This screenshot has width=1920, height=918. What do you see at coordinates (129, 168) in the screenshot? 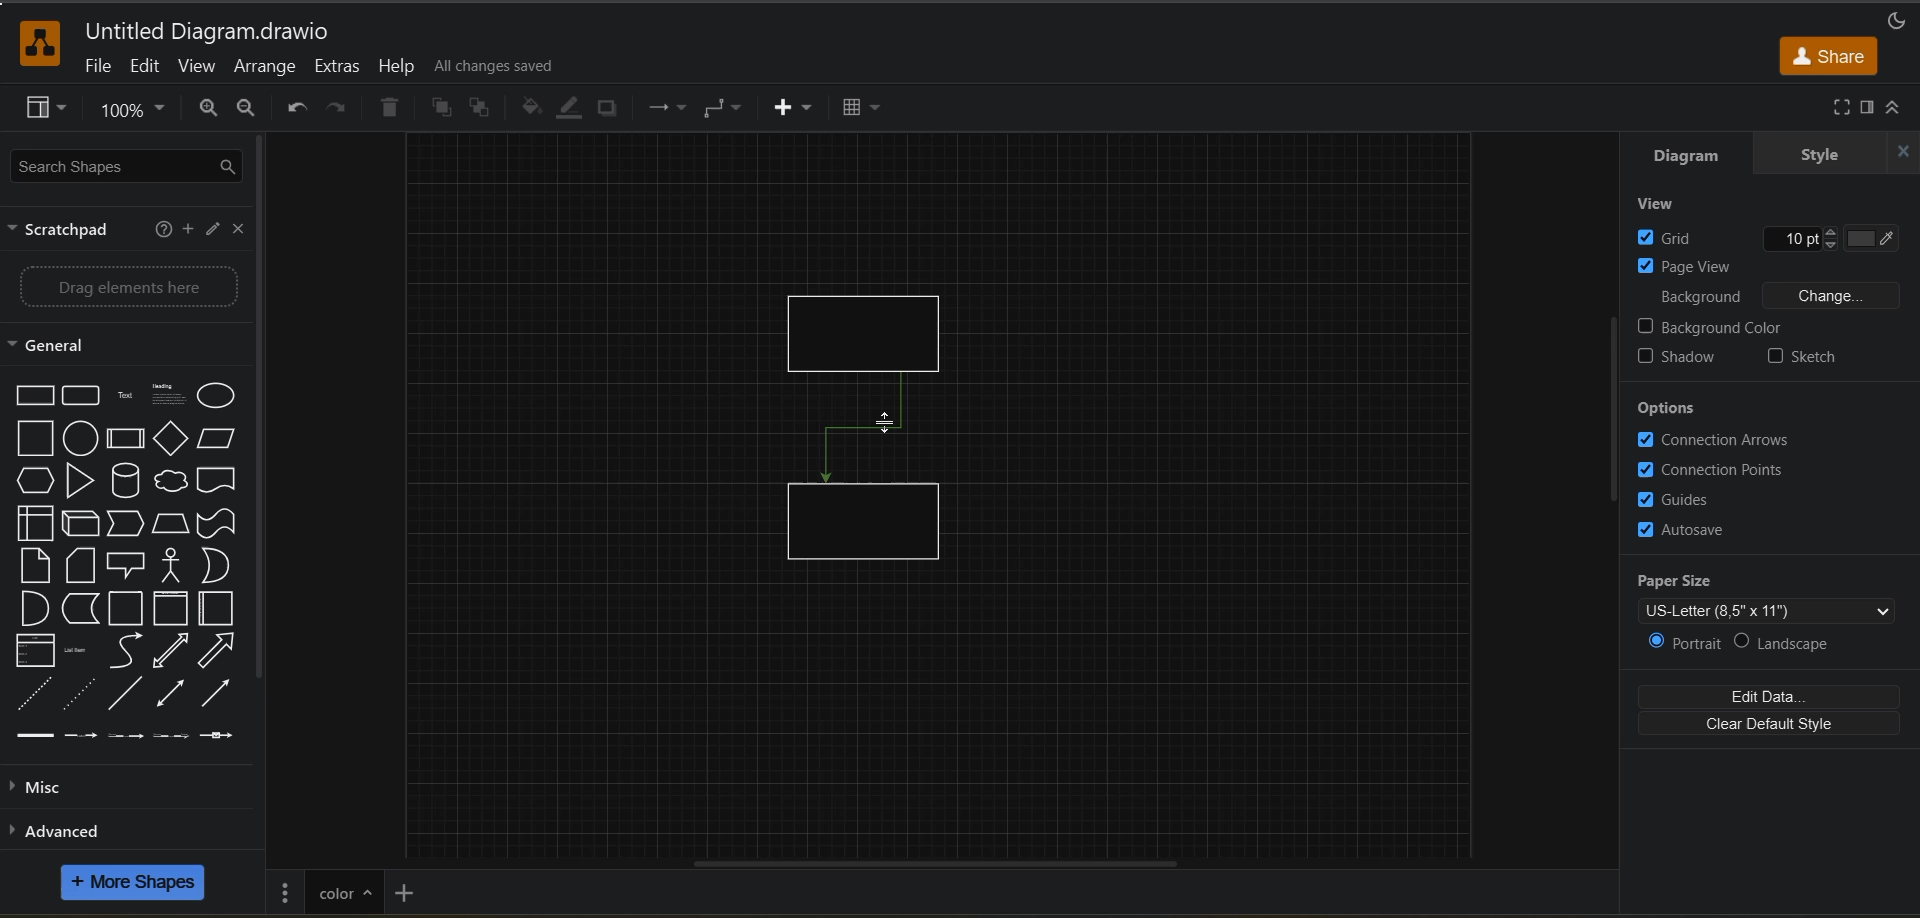
I see `search shapes` at bounding box center [129, 168].